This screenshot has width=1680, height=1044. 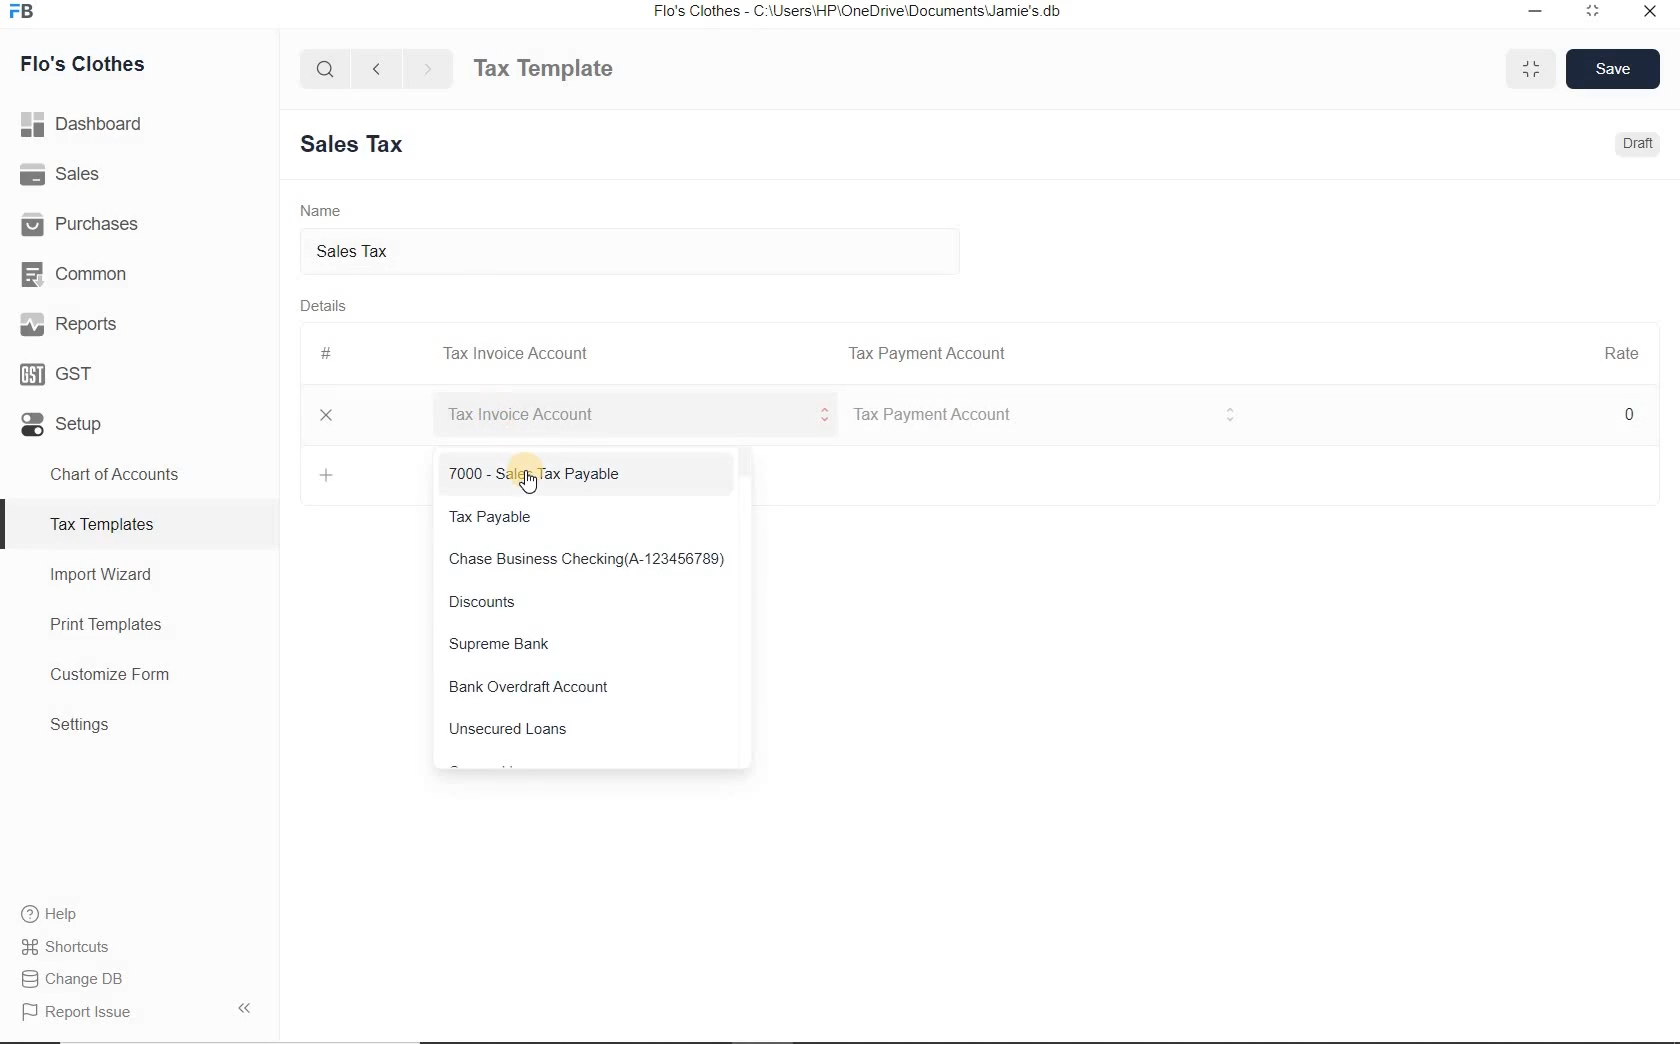 I want to click on Close, so click(x=327, y=415).